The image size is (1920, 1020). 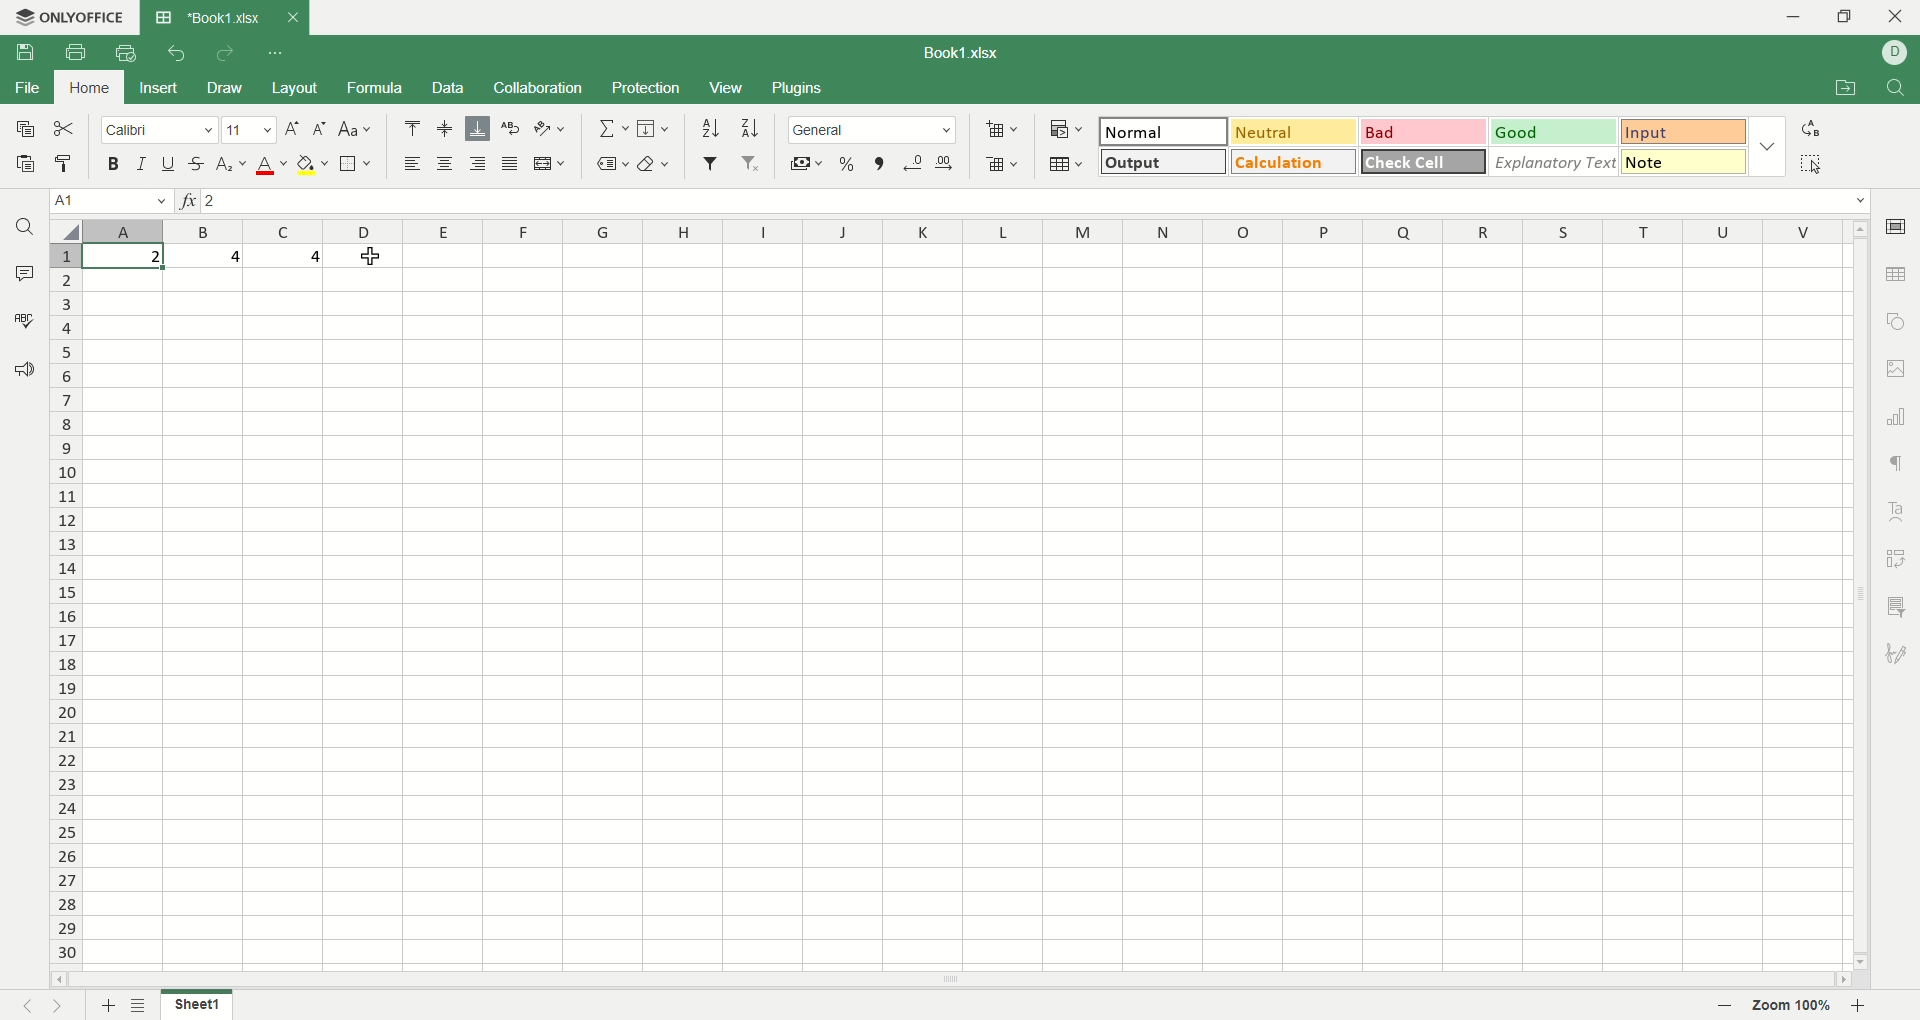 What do you see at coordinates (1895, 276) in the screenshot?
I see `table settings` at bounding box center [1895, 276].